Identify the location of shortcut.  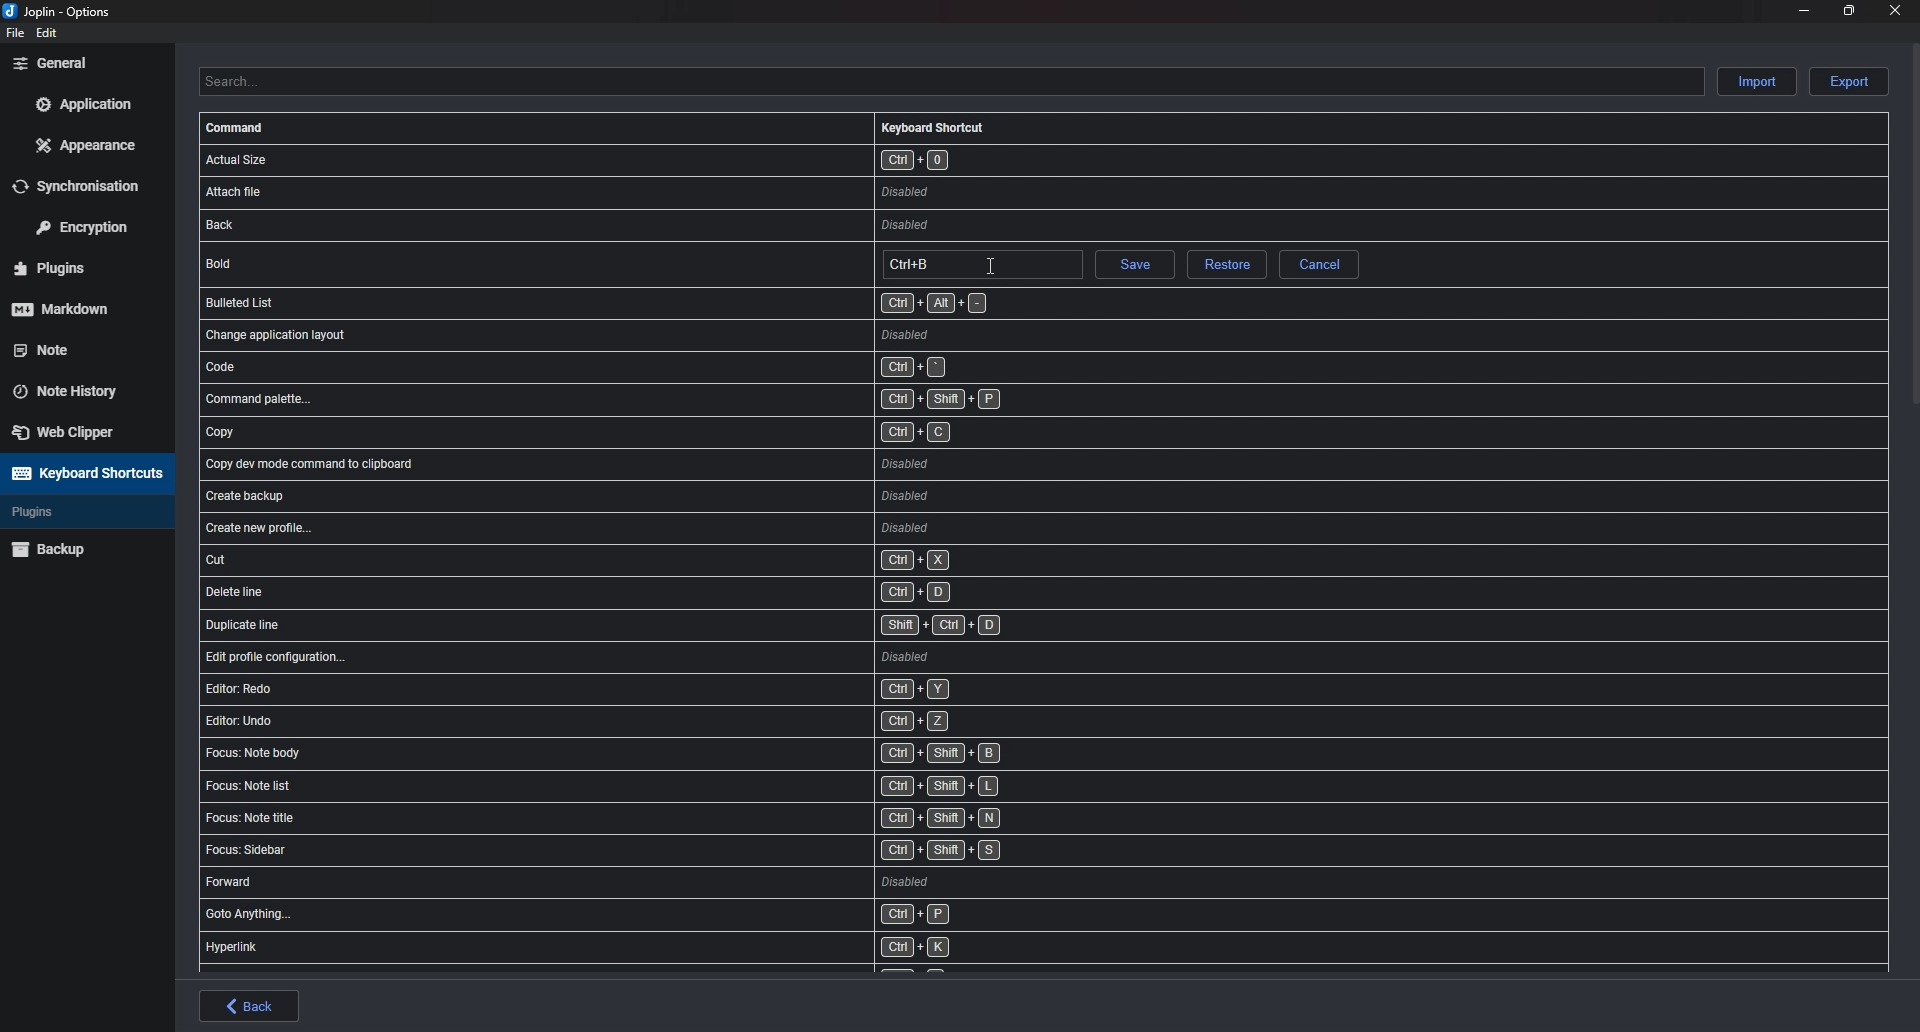
(661, 720).